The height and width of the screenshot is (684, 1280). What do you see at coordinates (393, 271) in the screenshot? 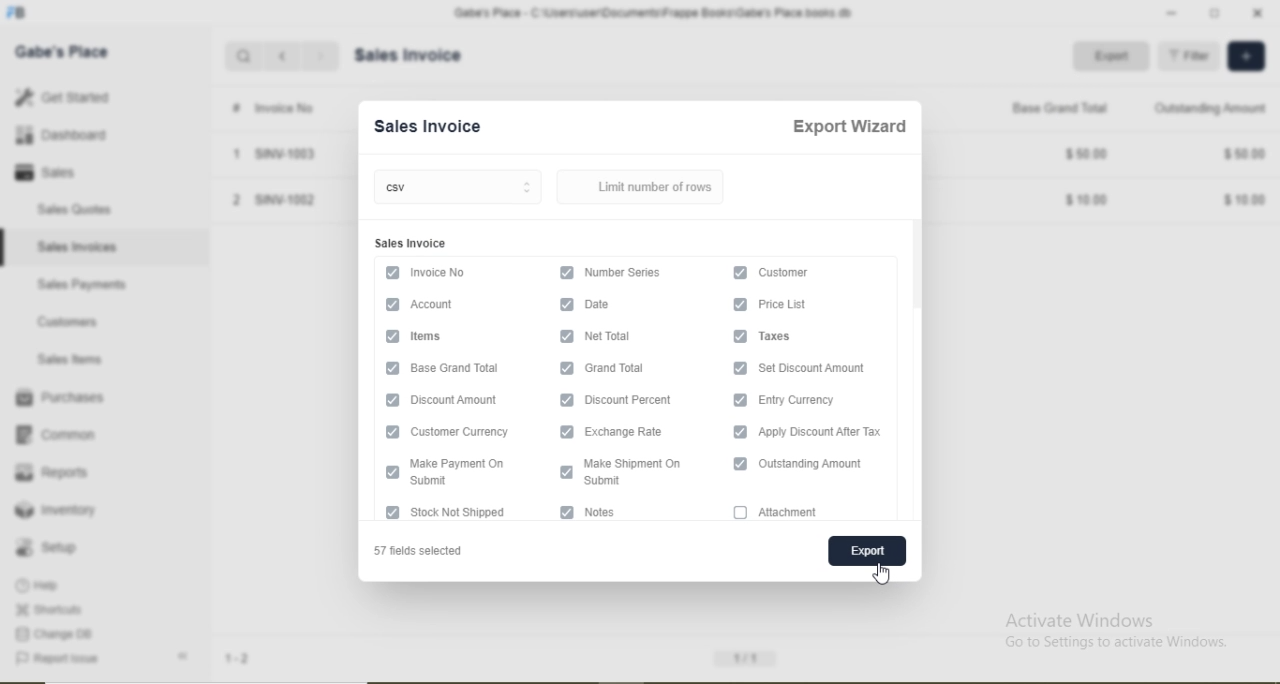
I see `checkbox` at bounding box center [393, 271].